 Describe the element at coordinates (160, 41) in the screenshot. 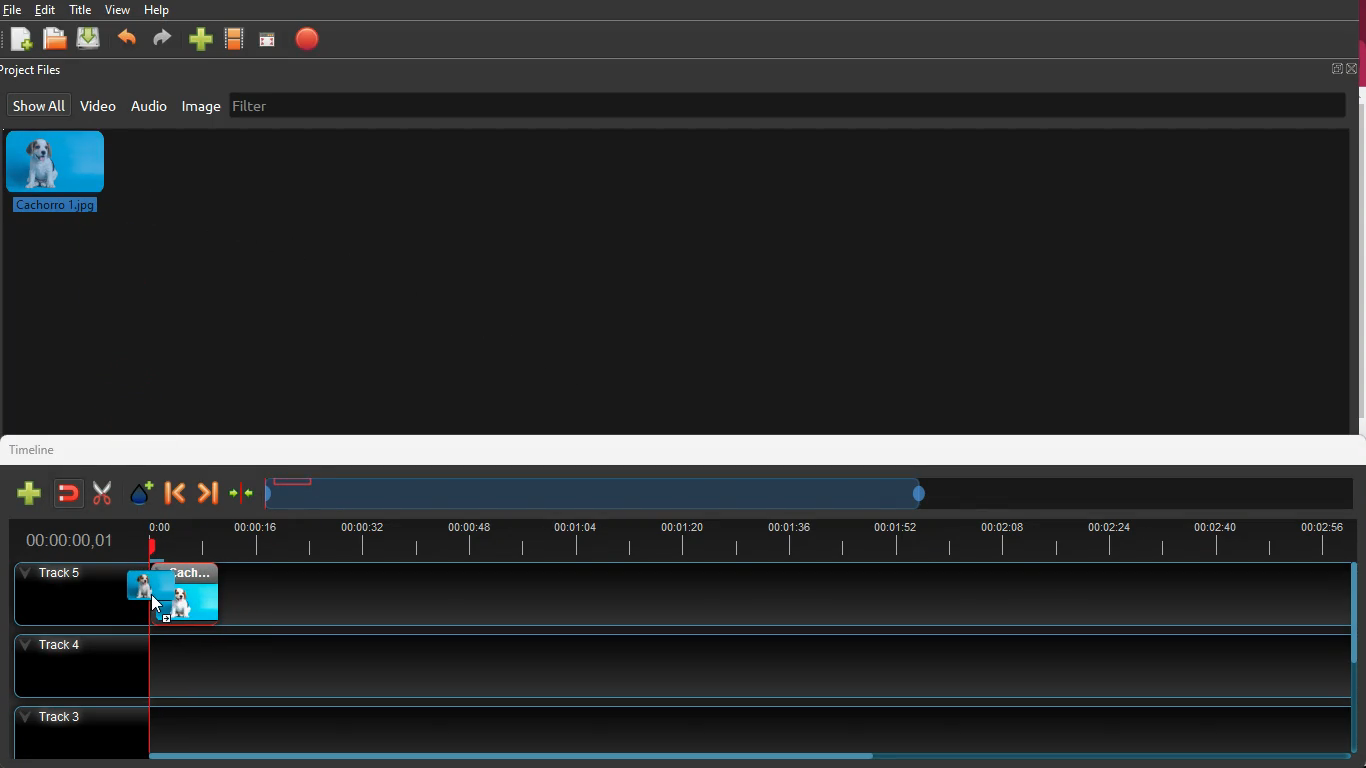

I see `forward` at that location.